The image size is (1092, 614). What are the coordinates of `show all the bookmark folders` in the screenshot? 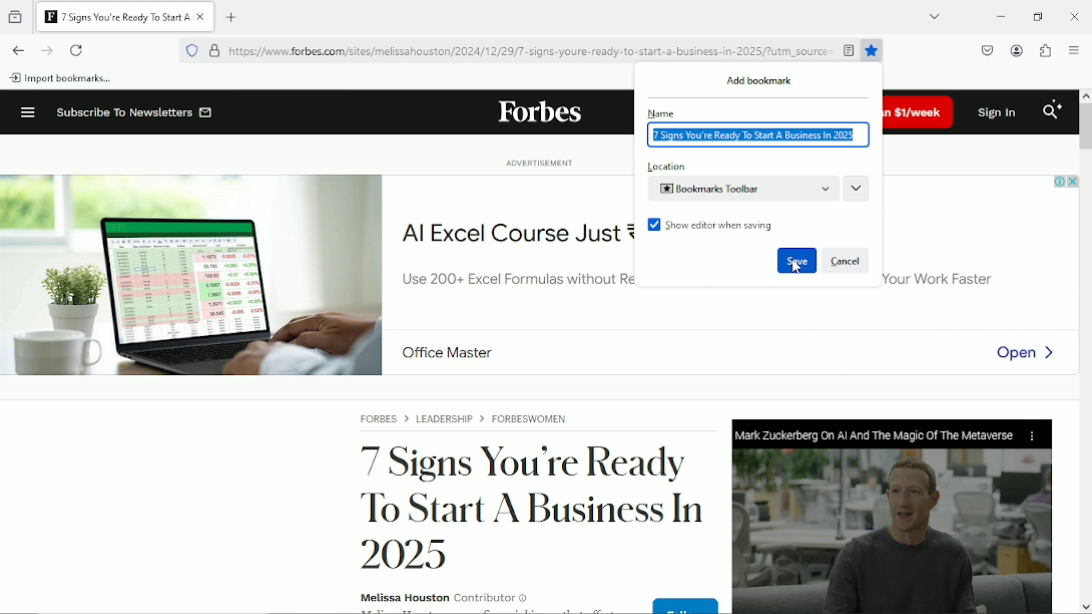 It's located at (858, 188).